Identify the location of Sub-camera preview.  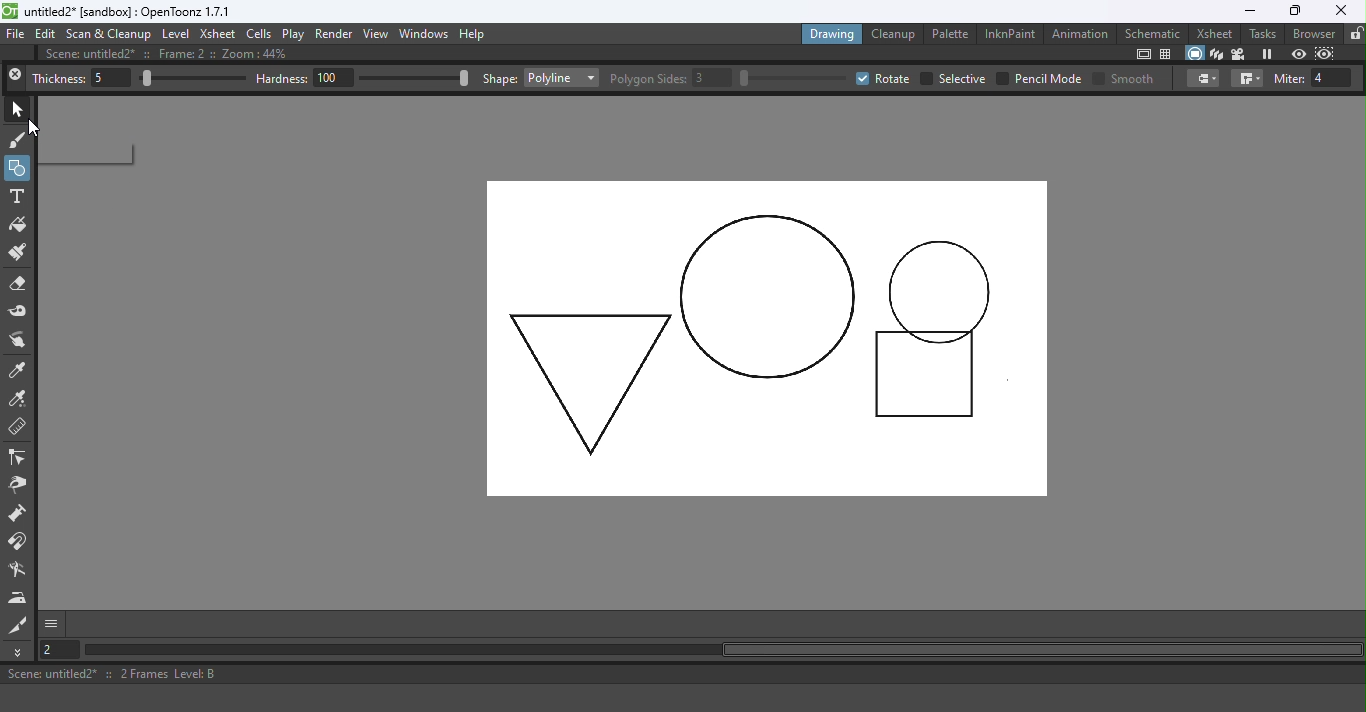
(1325, 53).